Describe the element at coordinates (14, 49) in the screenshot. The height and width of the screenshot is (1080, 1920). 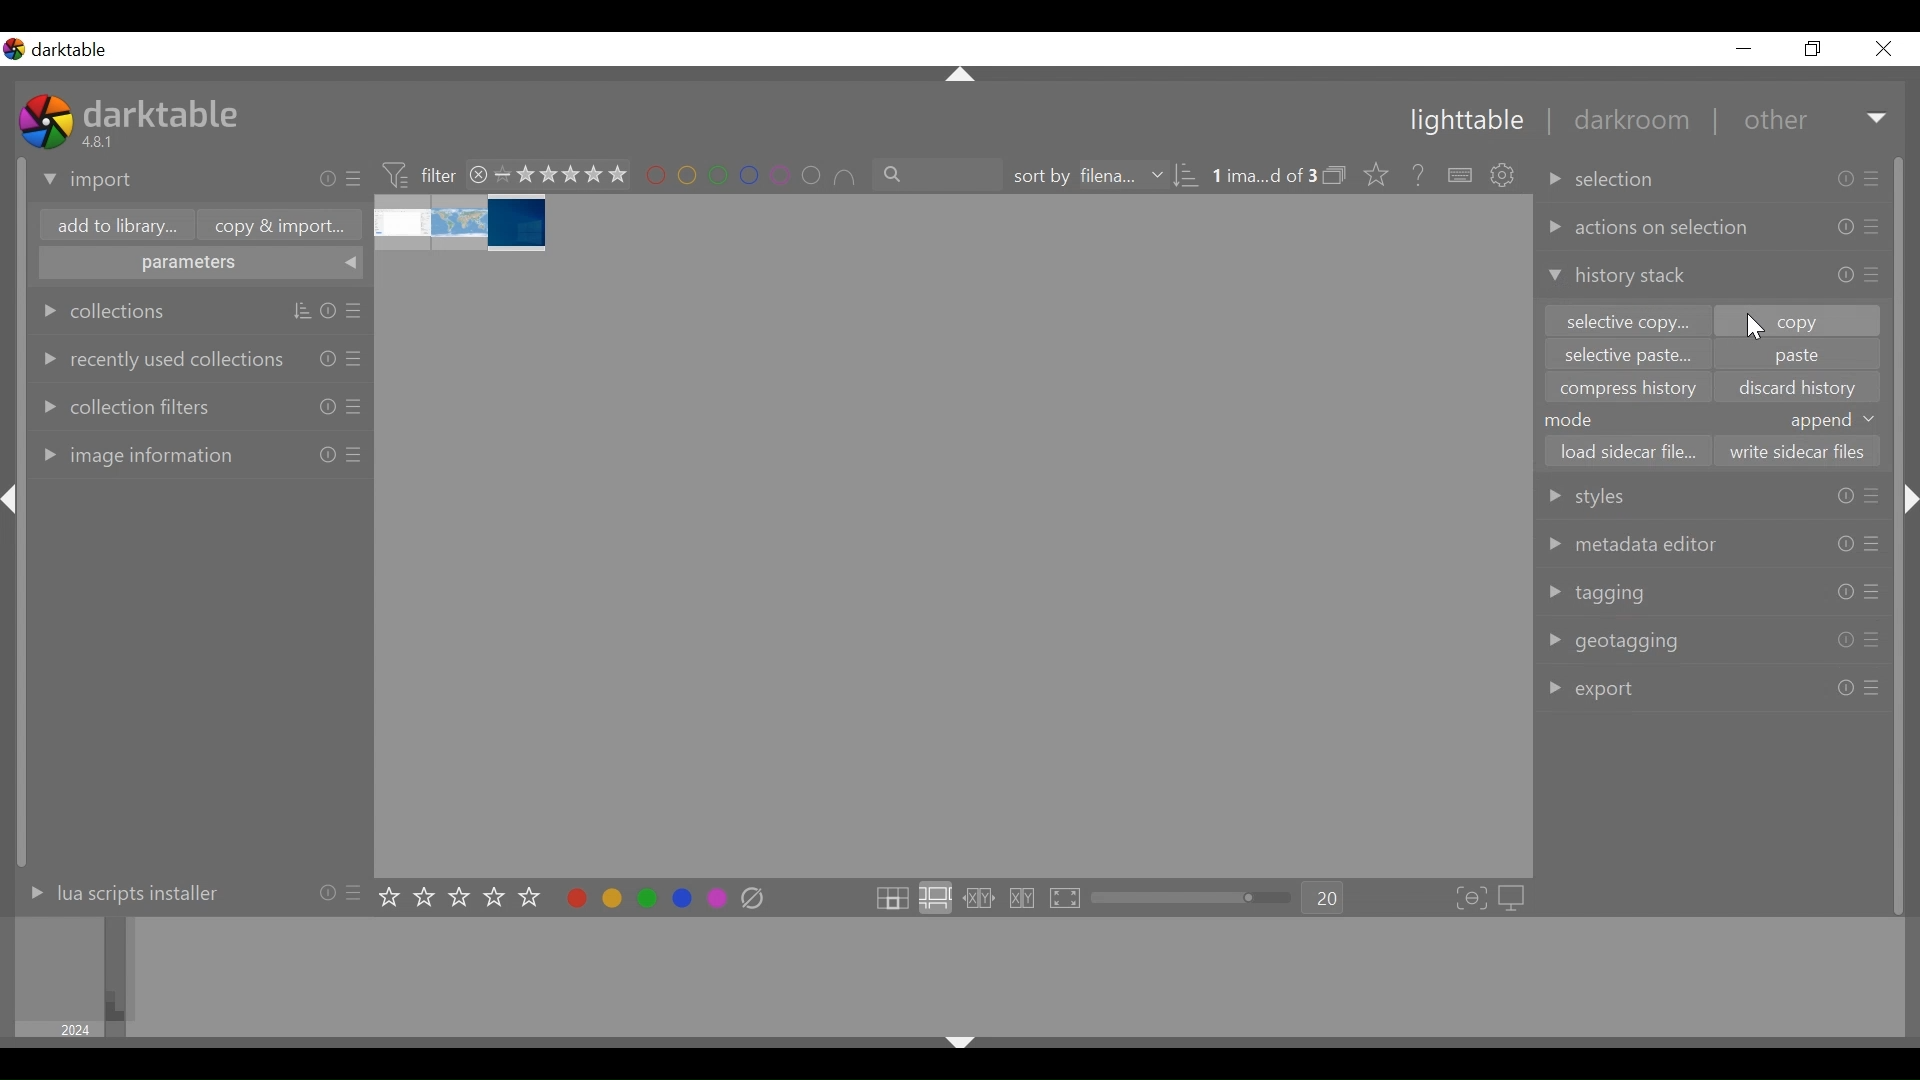
I see `logo` at that location.